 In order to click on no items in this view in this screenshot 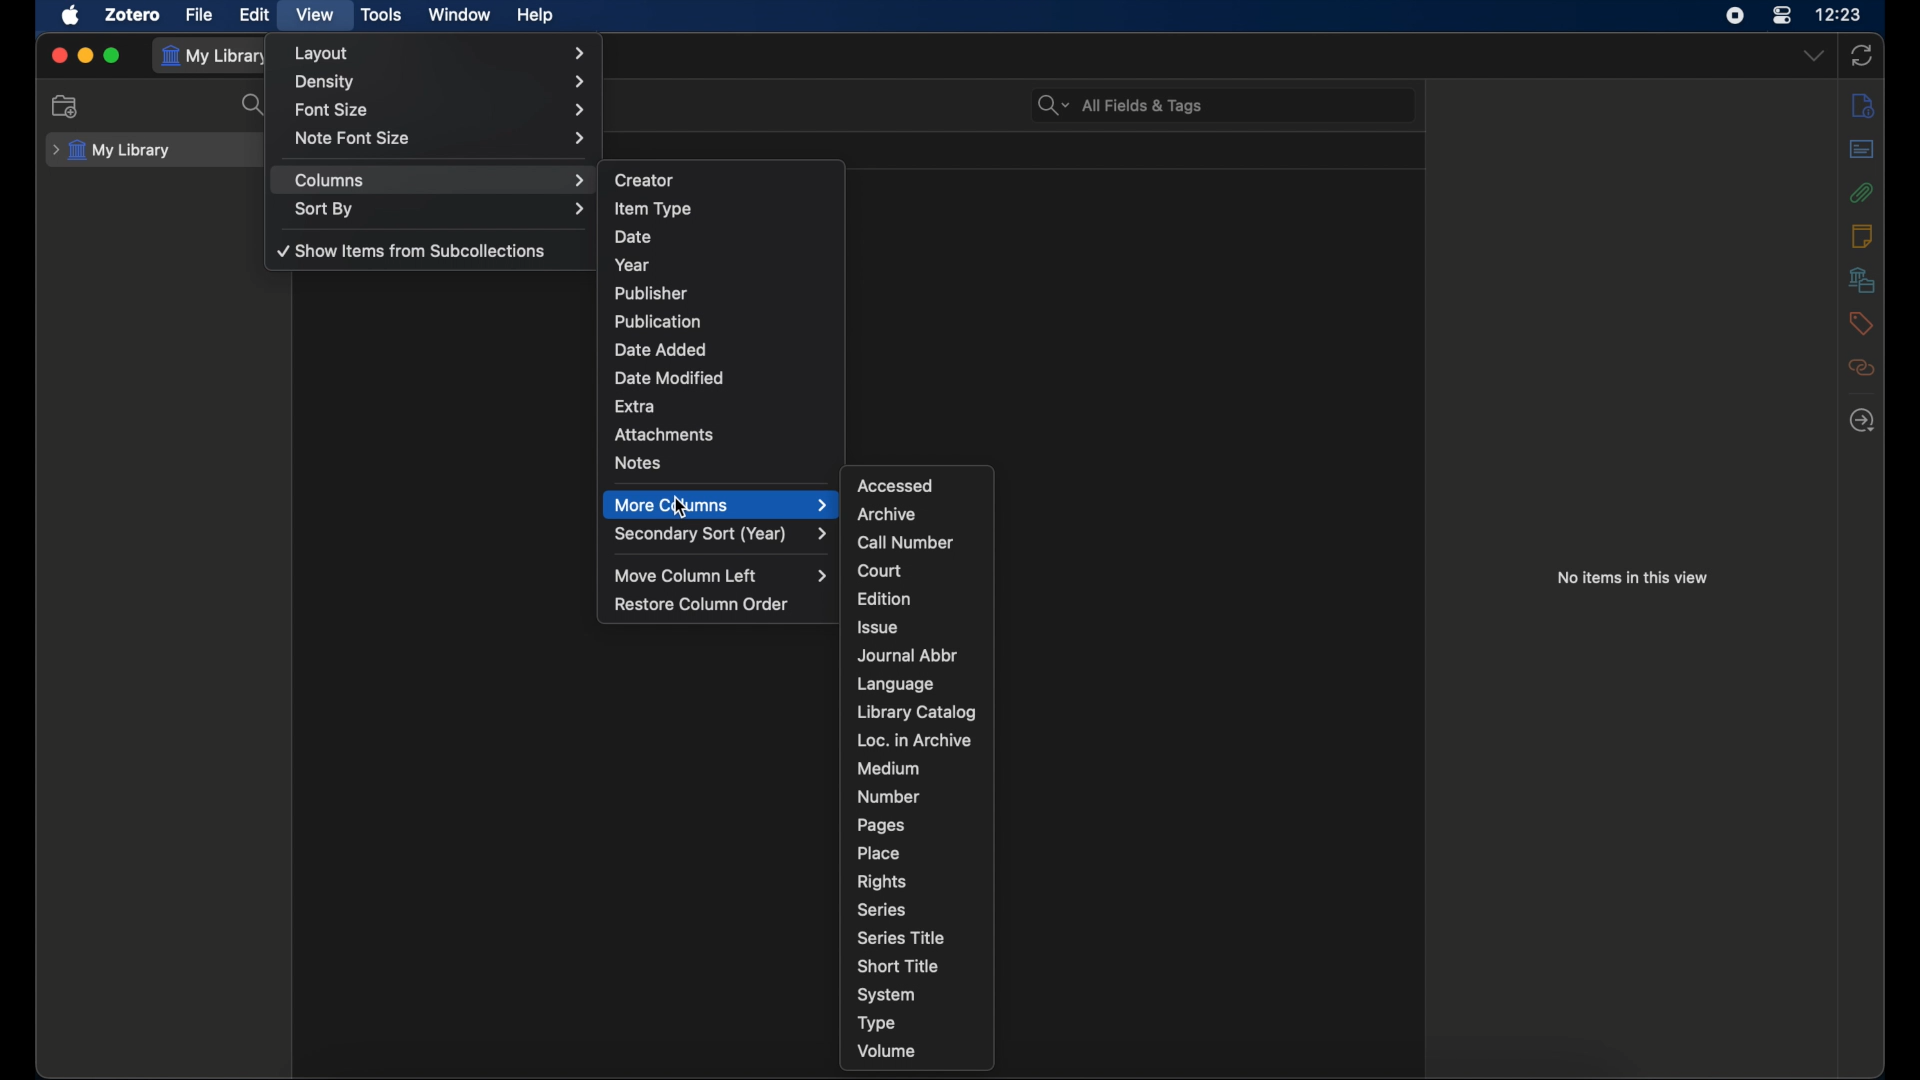, I will do `click(1636, 577)`.